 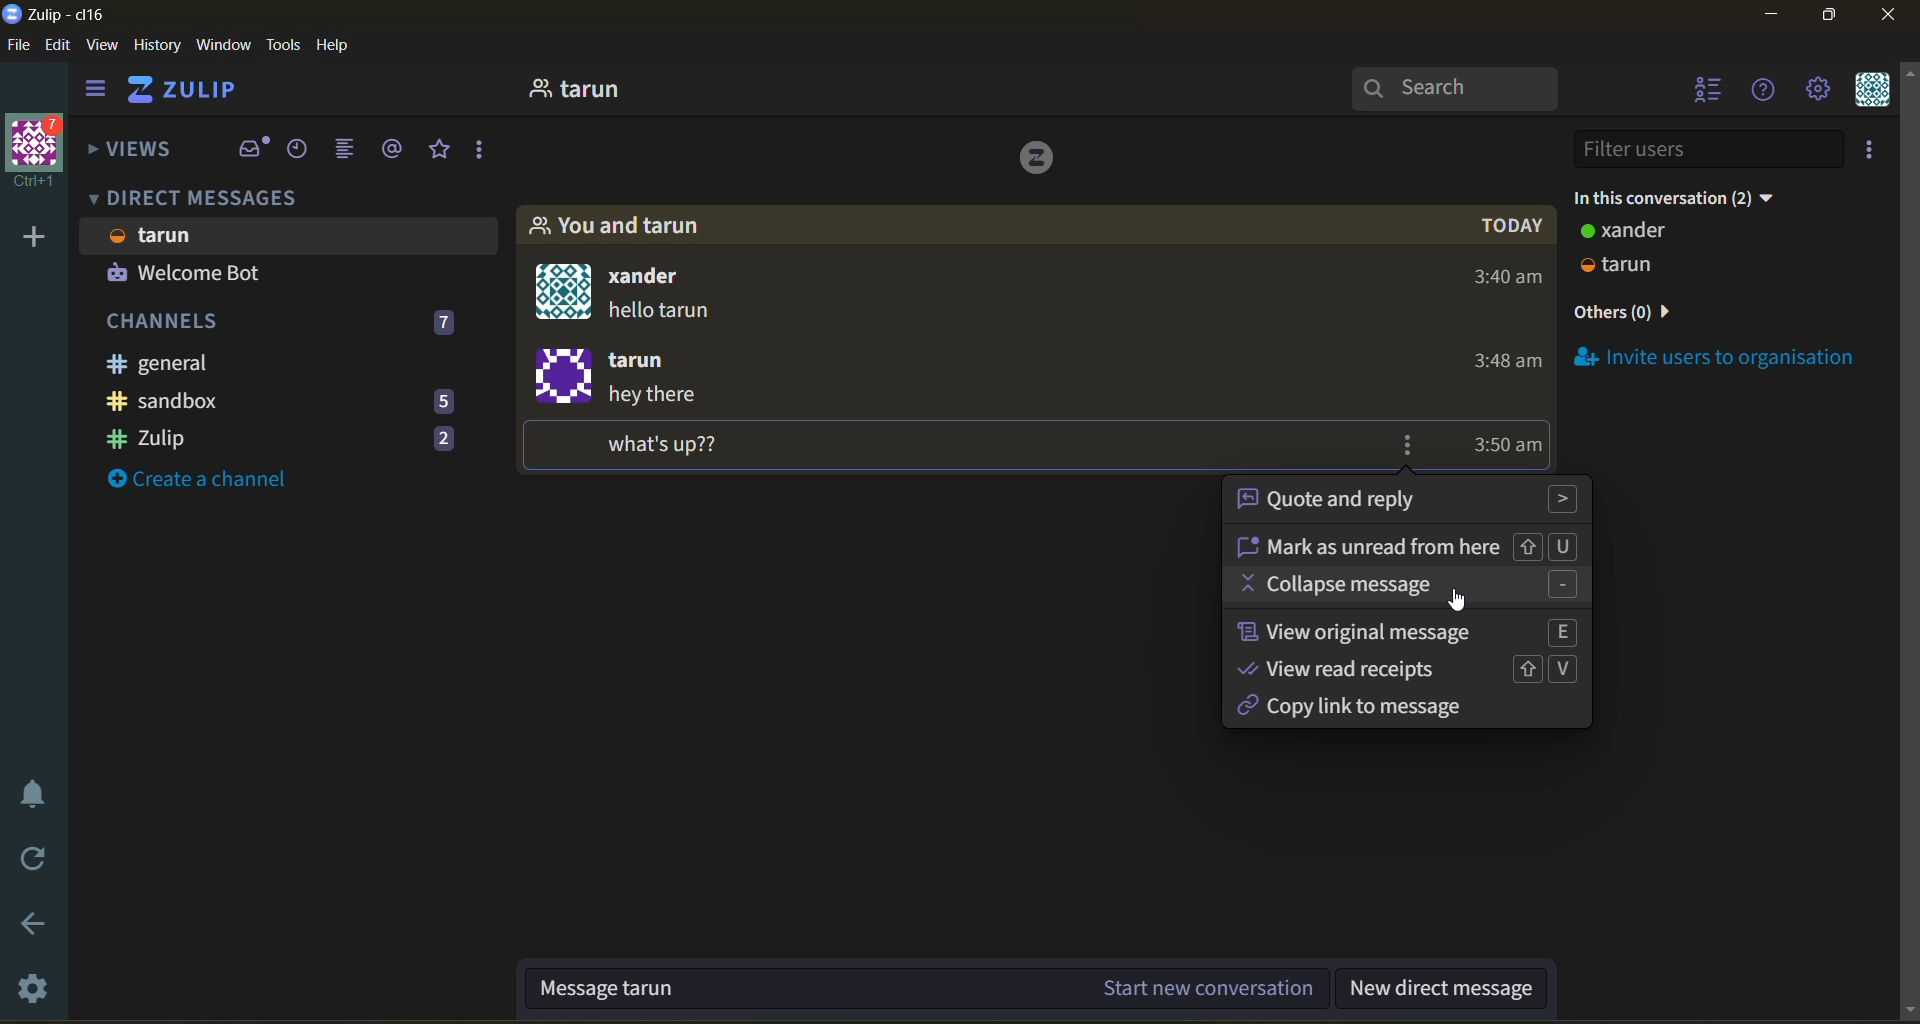 I want to click on profile icon, so click(x=565, y=290).